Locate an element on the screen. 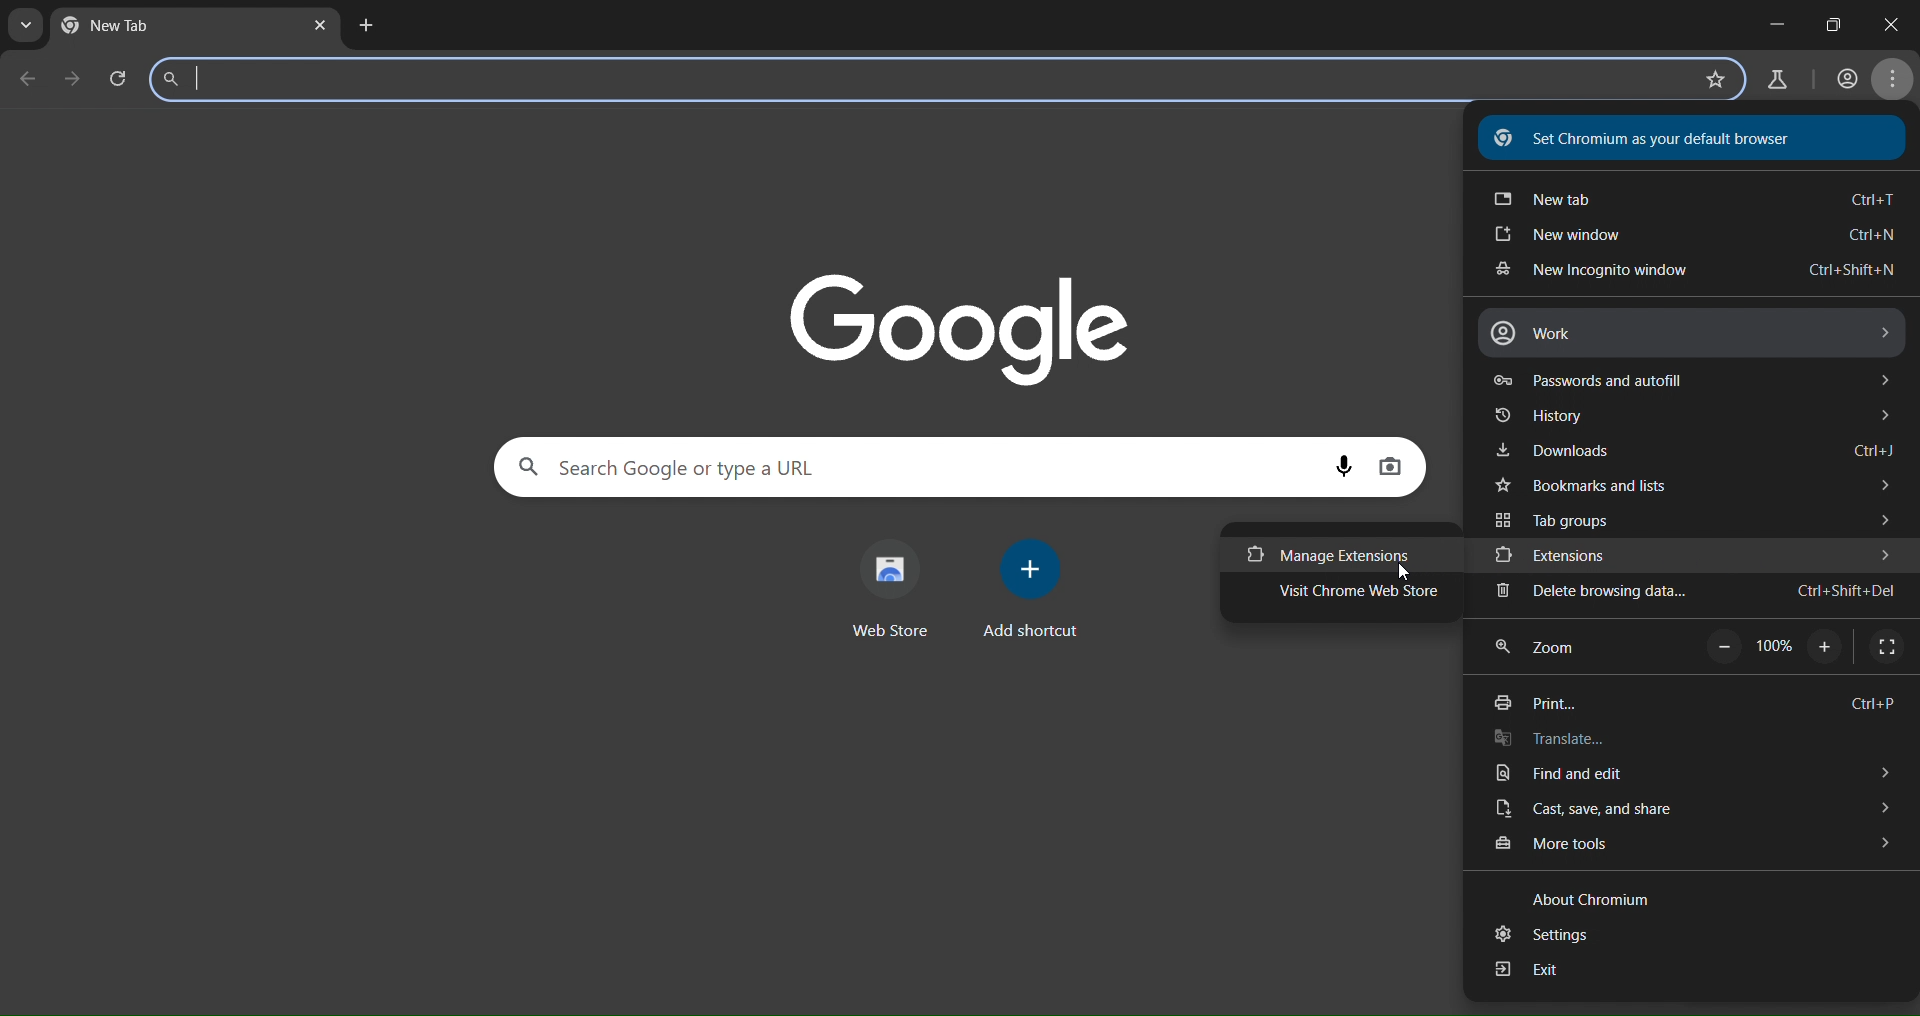 This screenshot has height=1016, width=1920. about chromium is located at coordinates (1591, 898).